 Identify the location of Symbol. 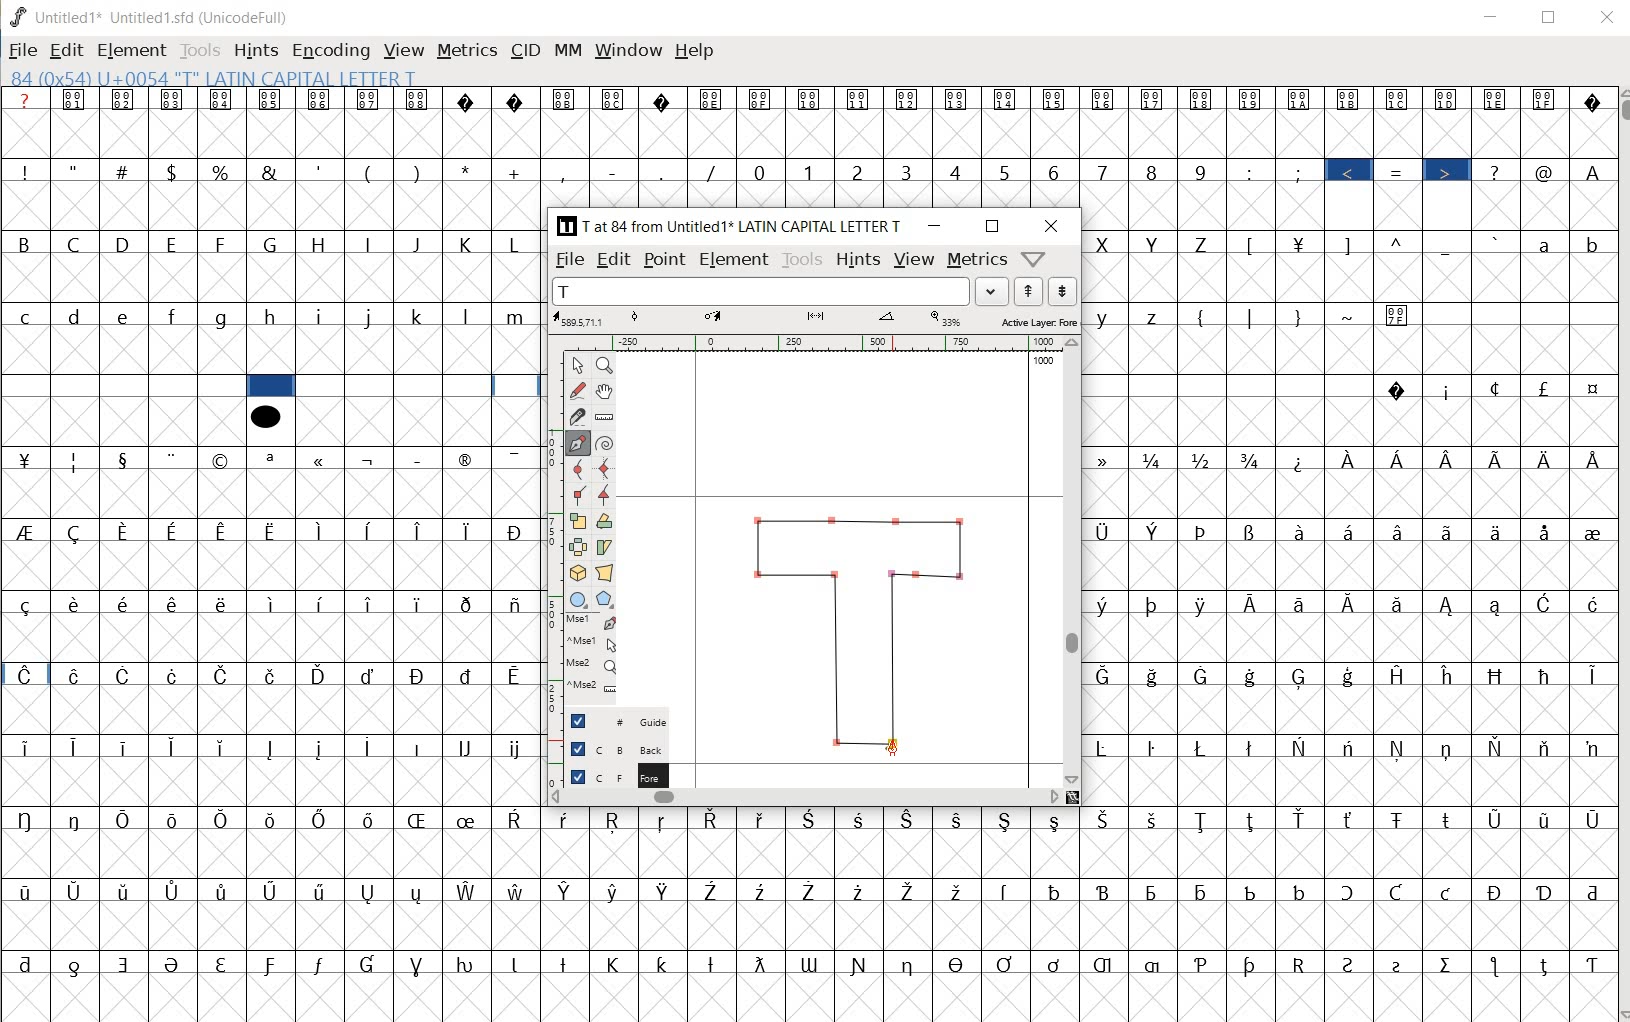
(318, 964).